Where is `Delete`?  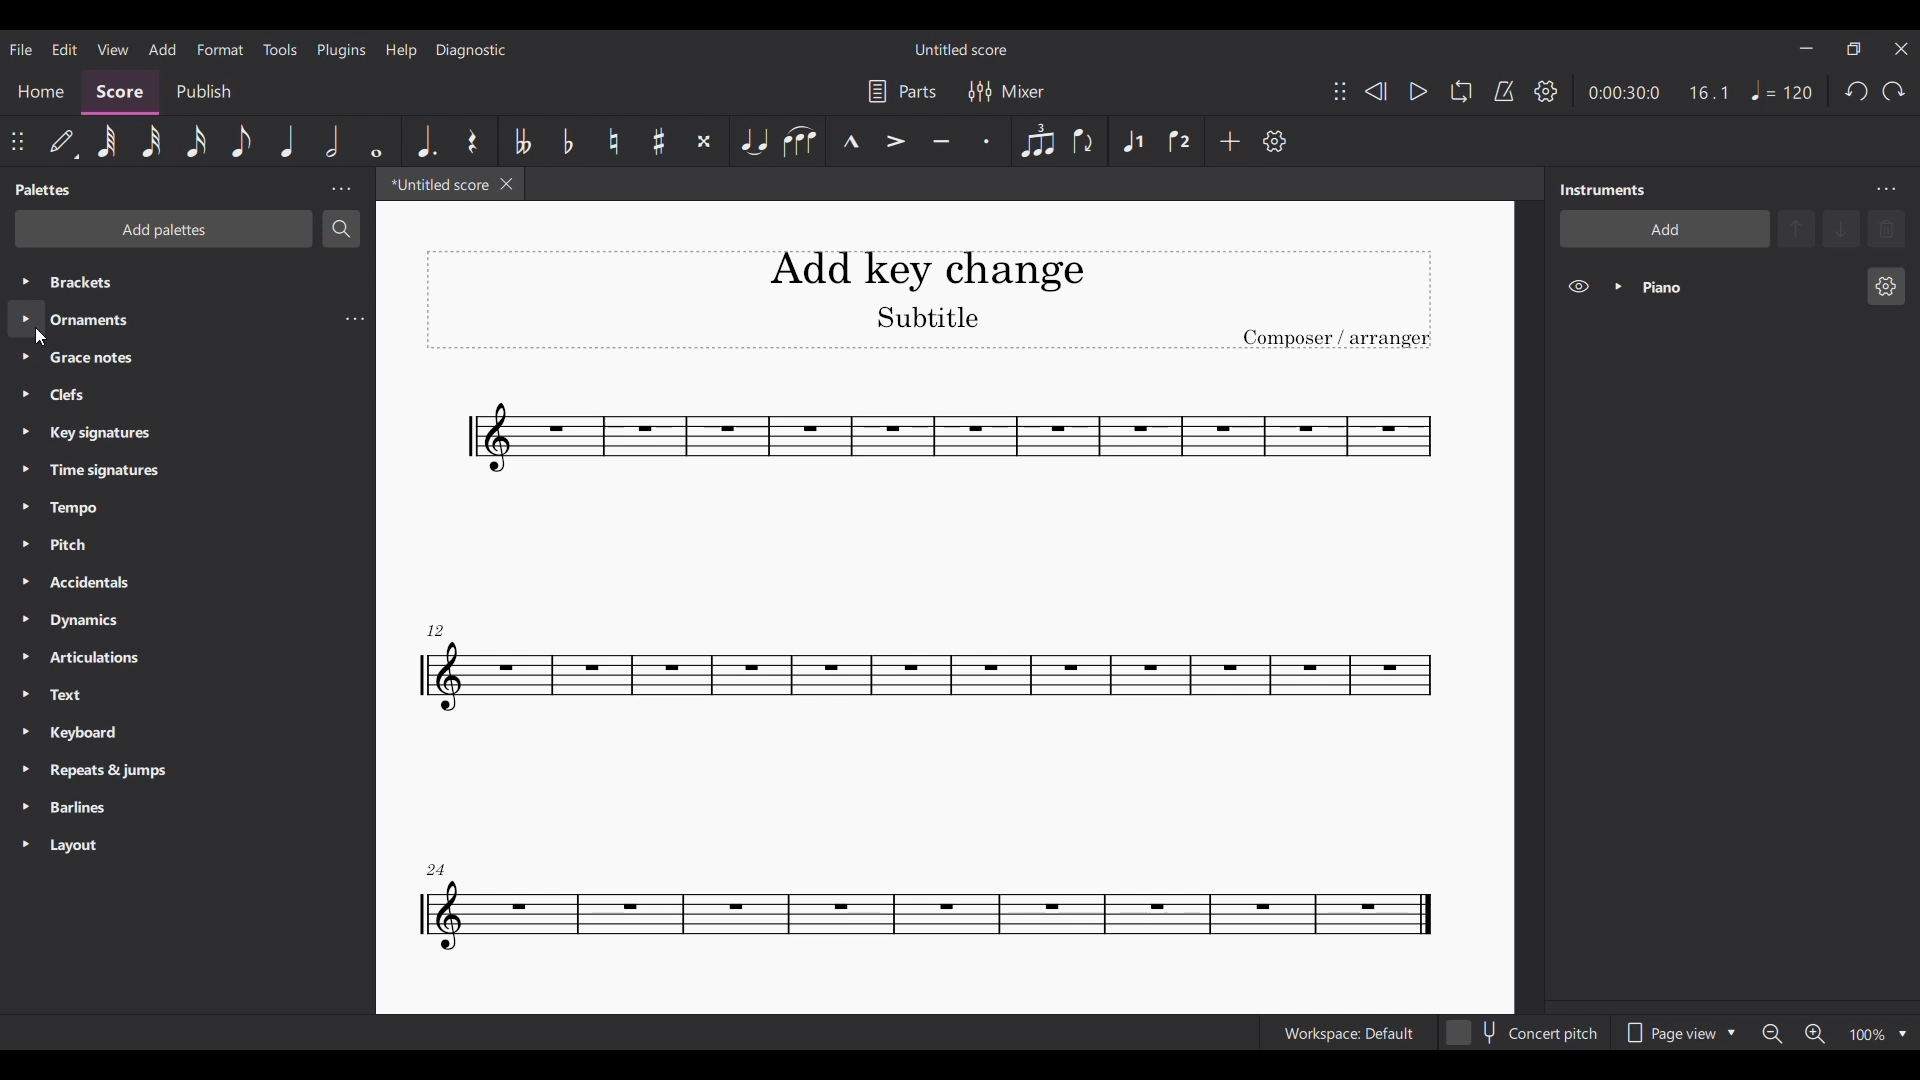 Delete is located at coordinates (1886, 229).